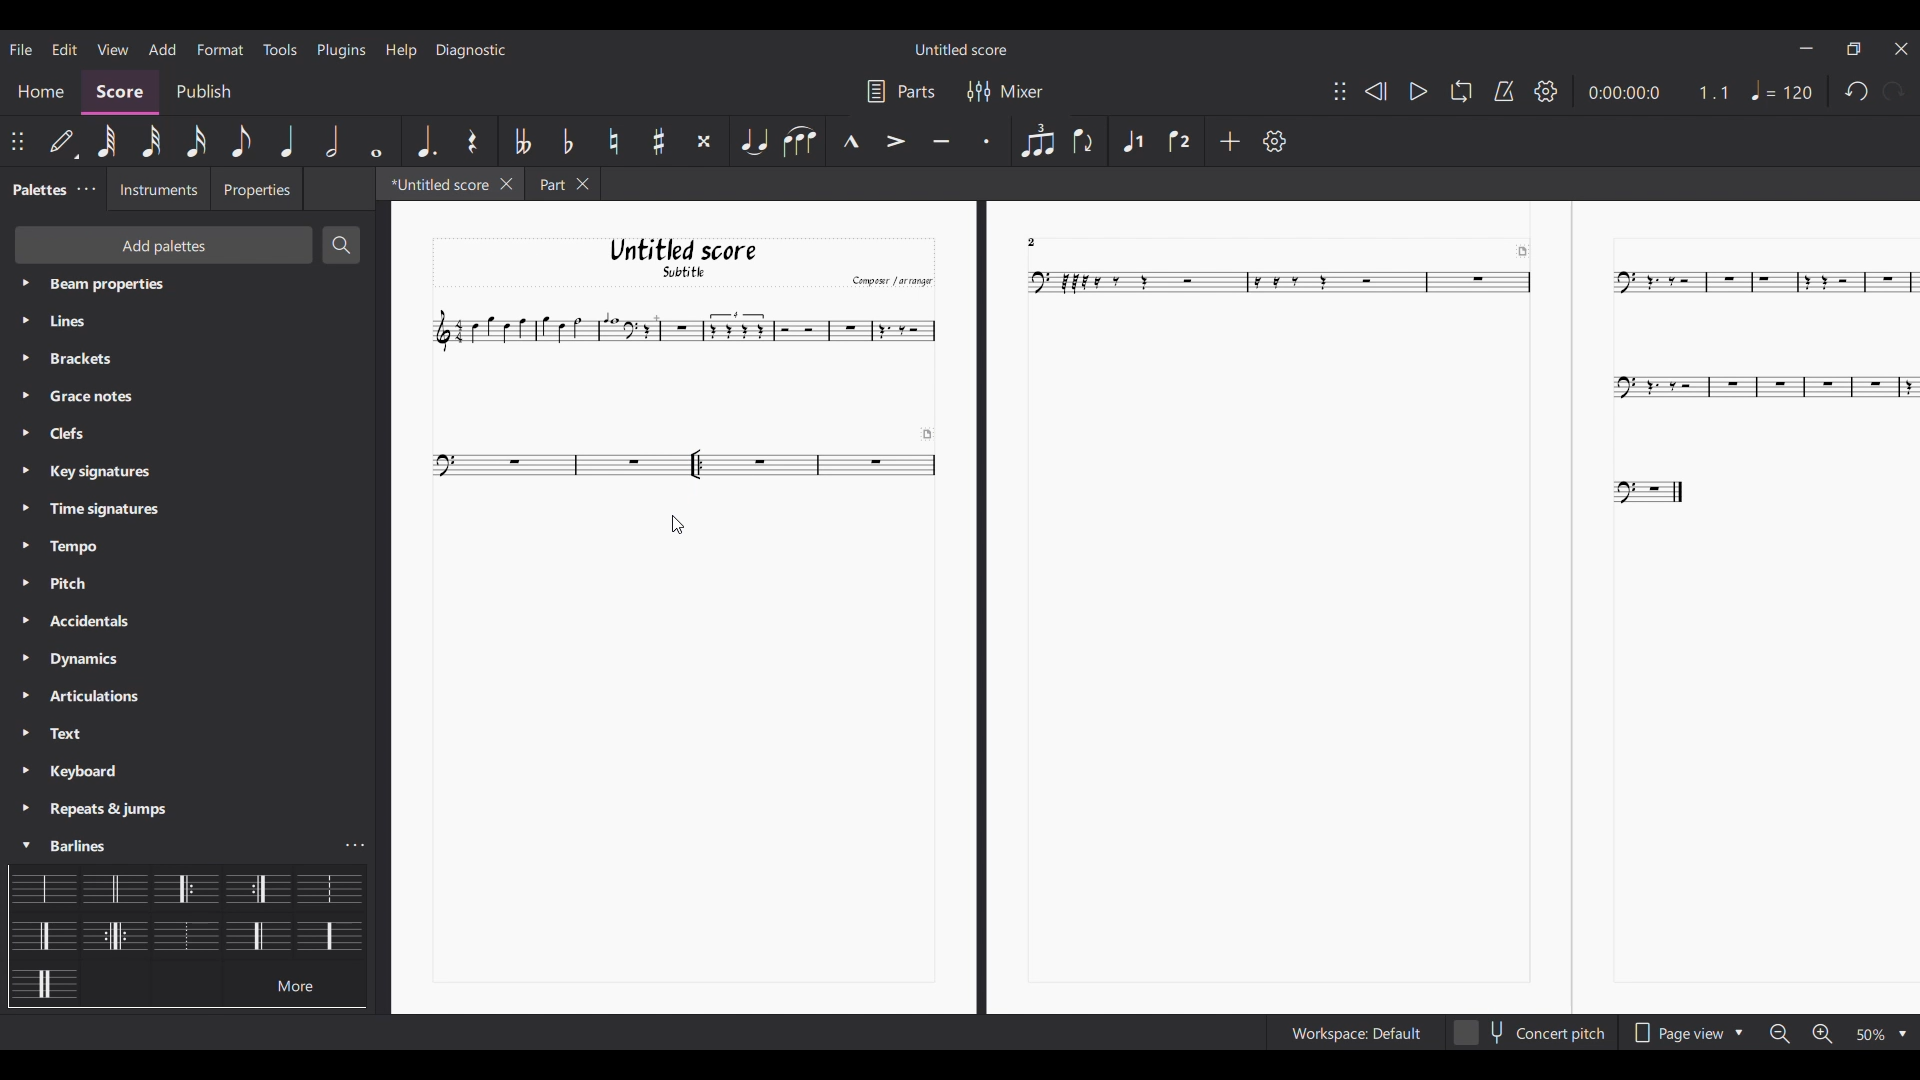 The width and height of the screenshot is (1920, 1080). I want to click on Page view options, so click(1685, 1032).